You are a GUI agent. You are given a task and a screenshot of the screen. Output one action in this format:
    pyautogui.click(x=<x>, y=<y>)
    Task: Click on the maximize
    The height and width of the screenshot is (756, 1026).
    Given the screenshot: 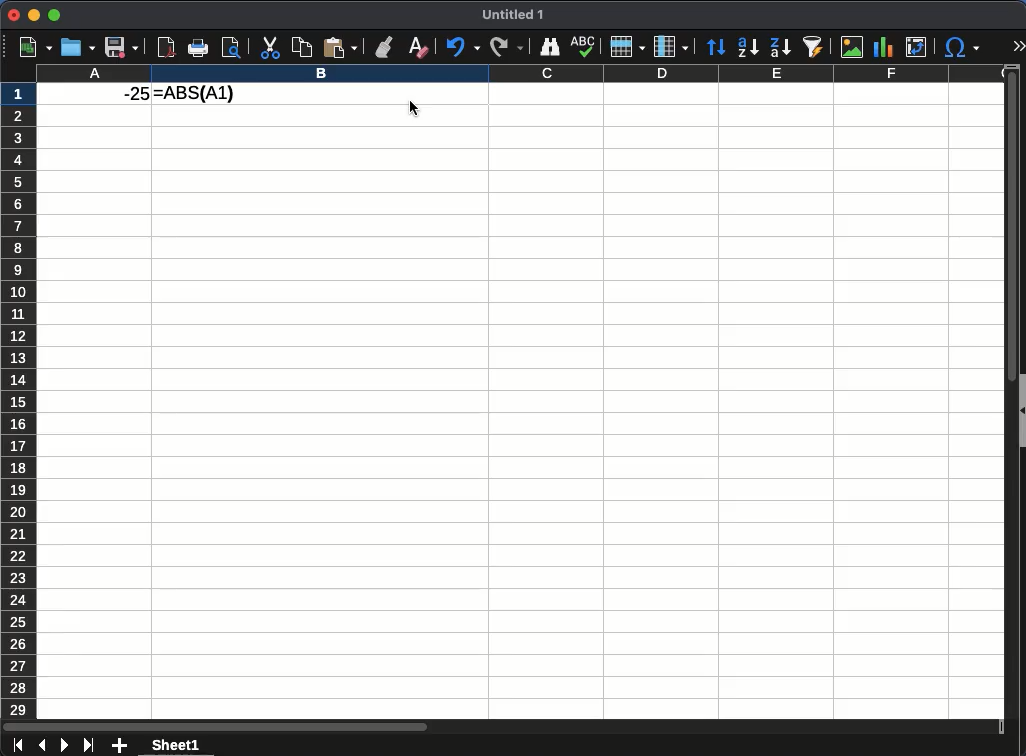 What is the action you would take?
    pyautogui.click(x=55, y=15)
    